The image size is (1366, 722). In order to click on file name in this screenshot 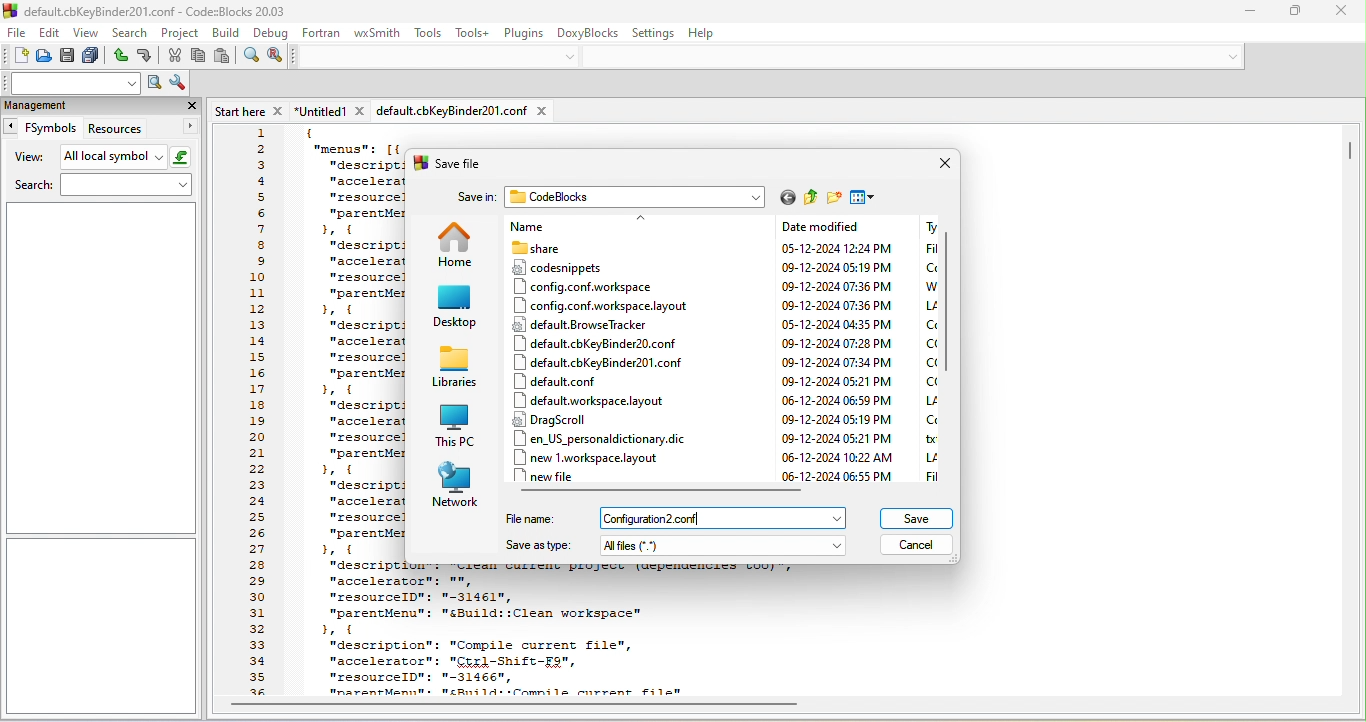, I will do `click(729, 518)`.